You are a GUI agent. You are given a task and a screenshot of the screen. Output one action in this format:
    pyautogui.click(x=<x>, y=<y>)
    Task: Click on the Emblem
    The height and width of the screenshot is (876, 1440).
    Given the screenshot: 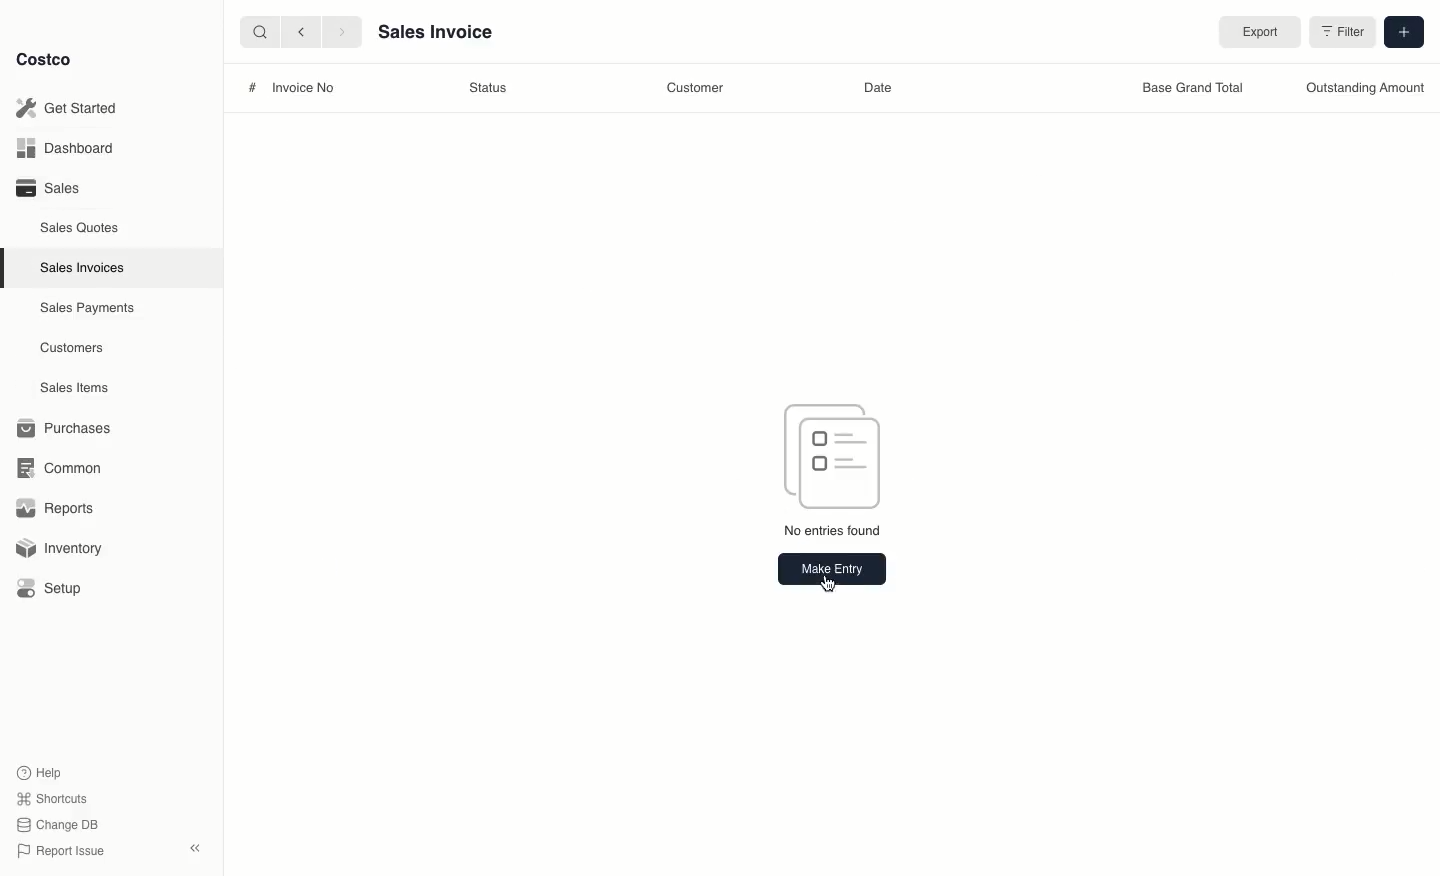 What is the action you would take?
    pyautogui.click(x=835, y=454)
    